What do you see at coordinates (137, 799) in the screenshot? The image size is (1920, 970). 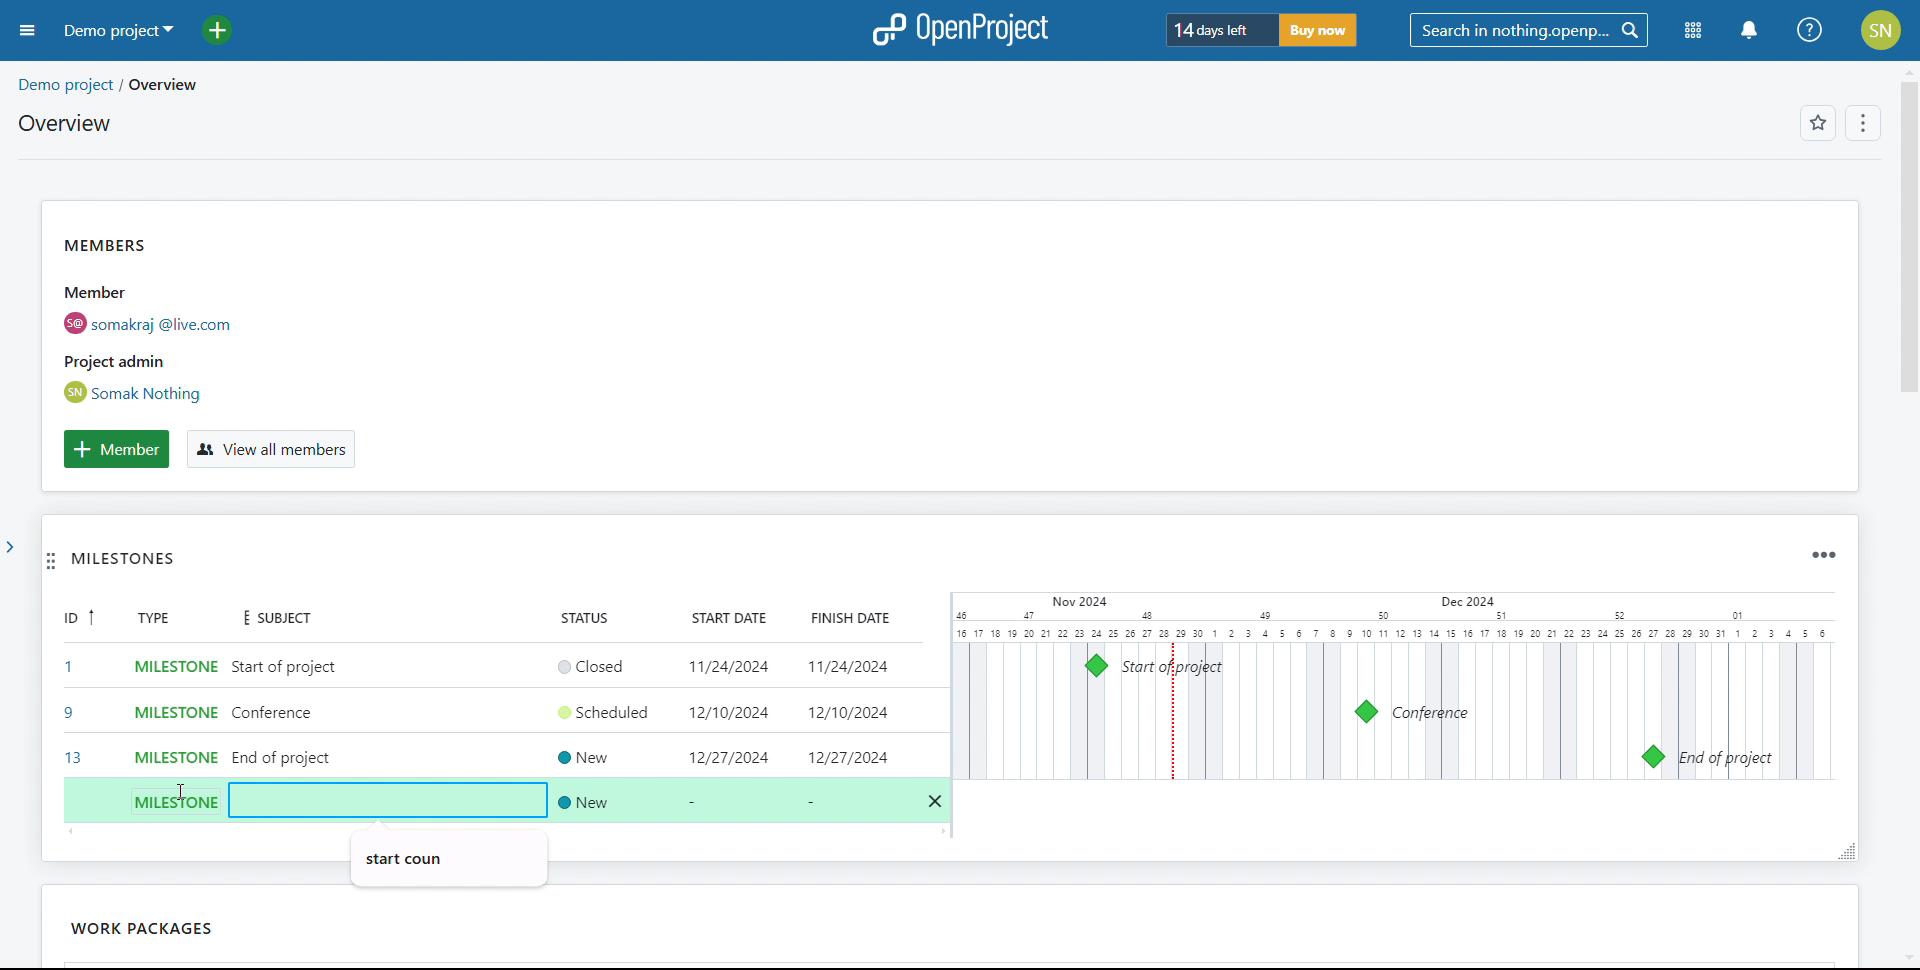 I see `create new work package` at bounding box center [137, 799].